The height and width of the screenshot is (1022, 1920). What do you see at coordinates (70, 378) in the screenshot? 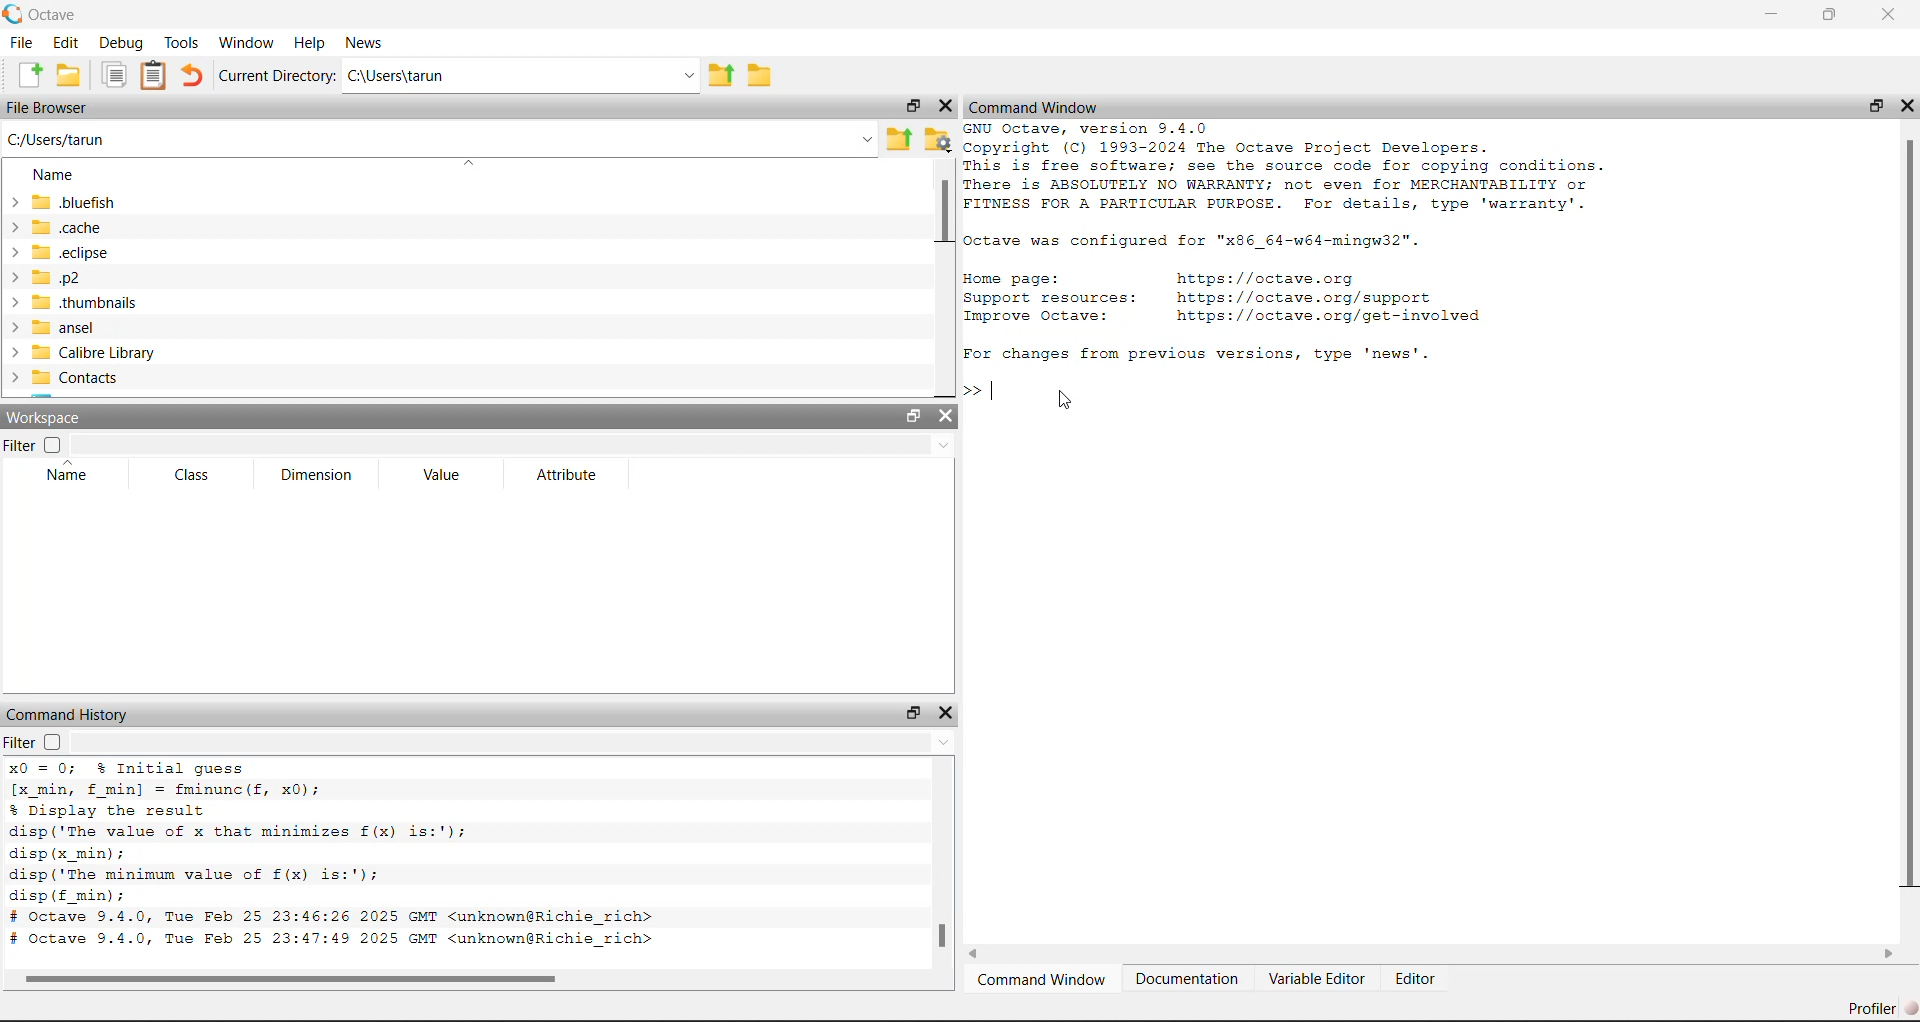
I see `> Contacts` at bounding box center [70, 378].